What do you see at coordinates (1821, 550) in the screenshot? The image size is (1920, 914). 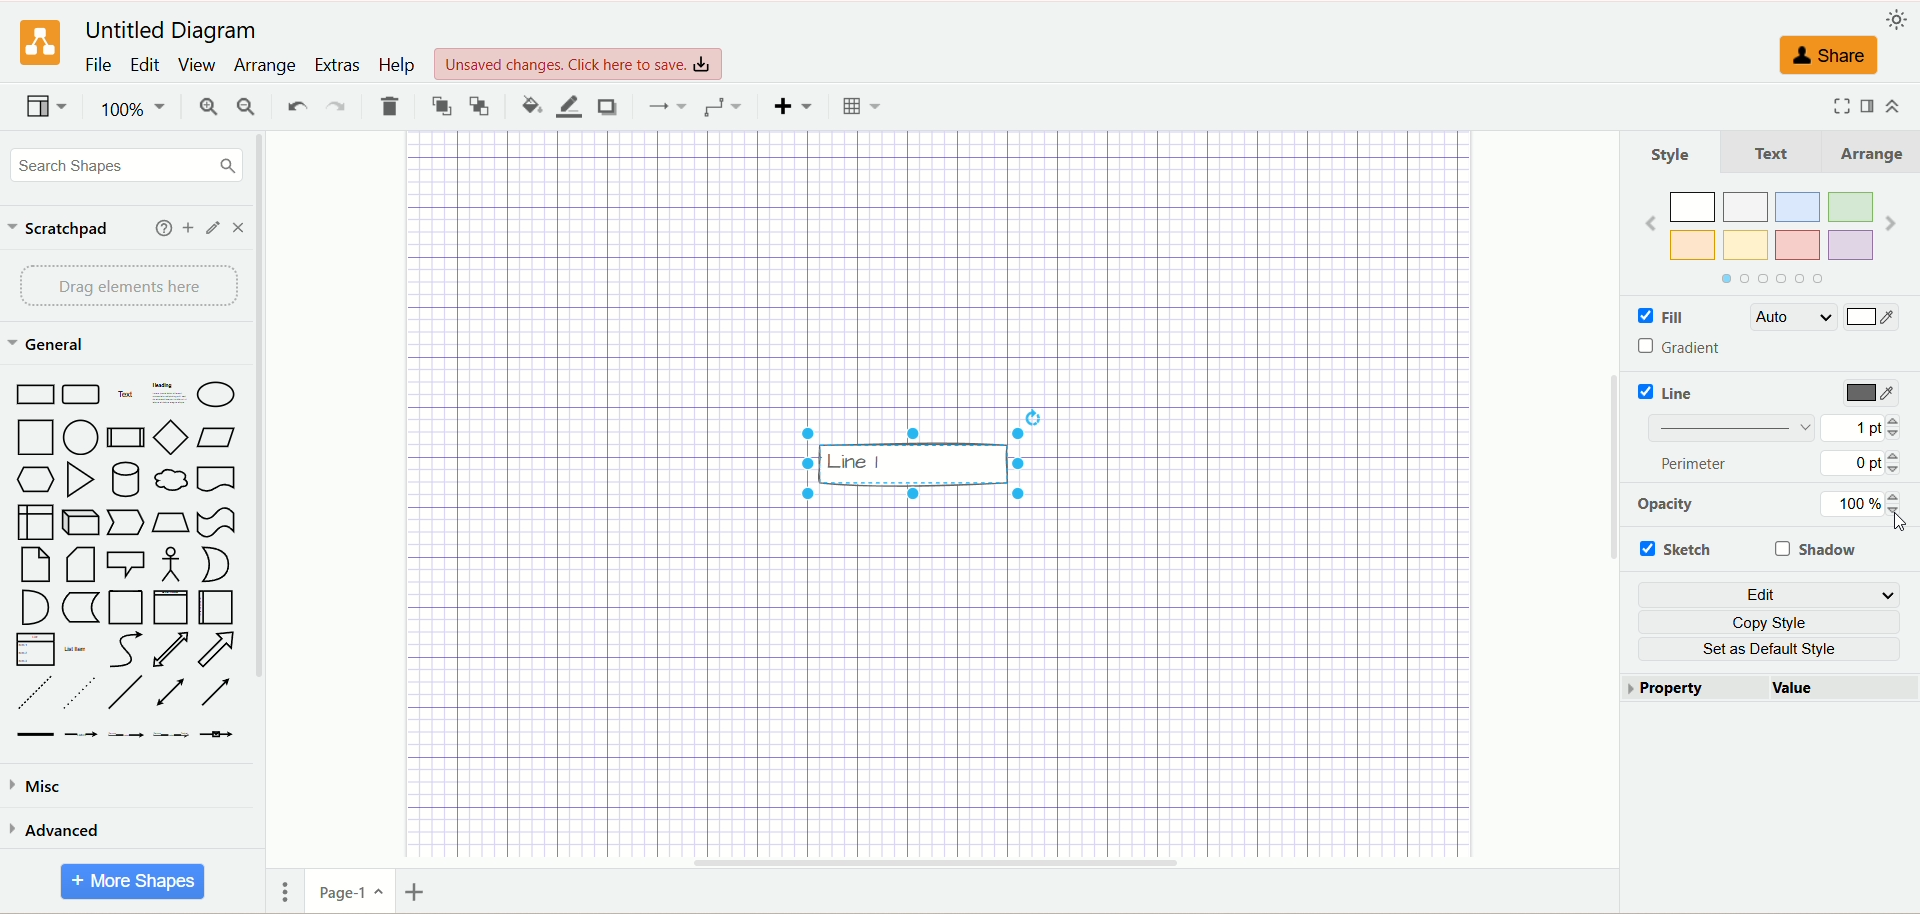 I see `shadow` at bounding box center [1821, 550].